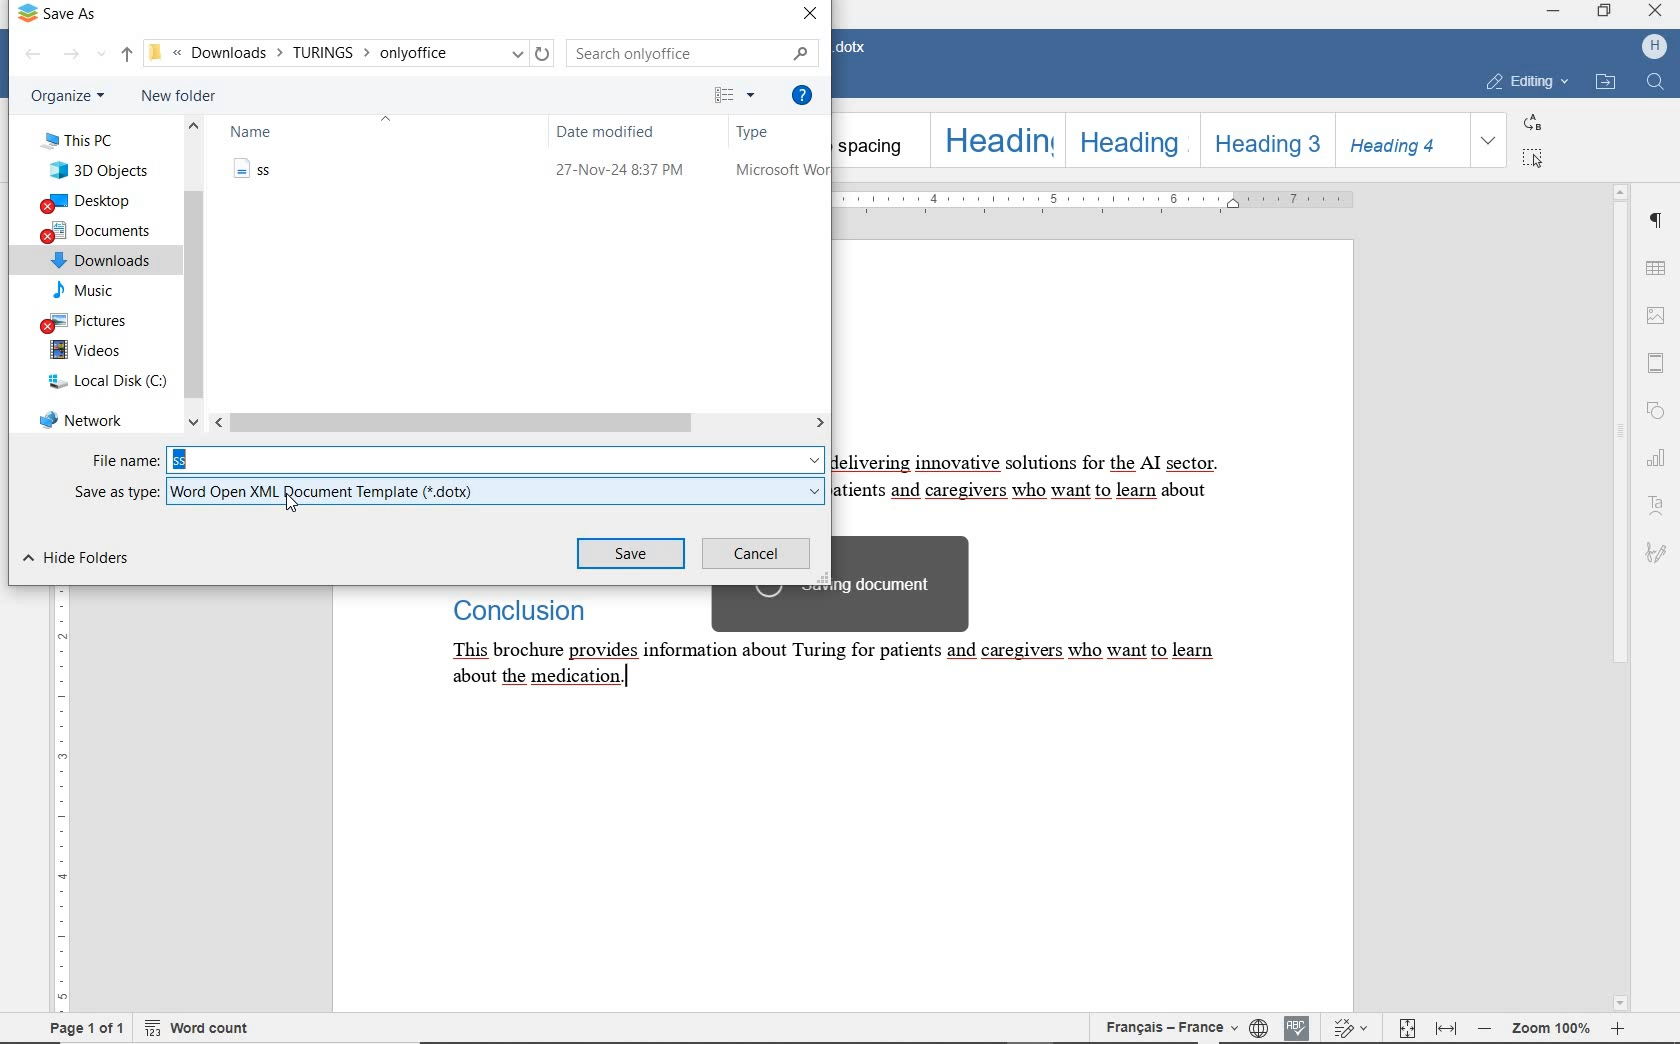 Image resolution: width=1680 pixels, height=1044 pixels. Describe the element at coordinates (1658, 222) in the screenshot. I see `PARAGRAPH SETTINGS` at that location.